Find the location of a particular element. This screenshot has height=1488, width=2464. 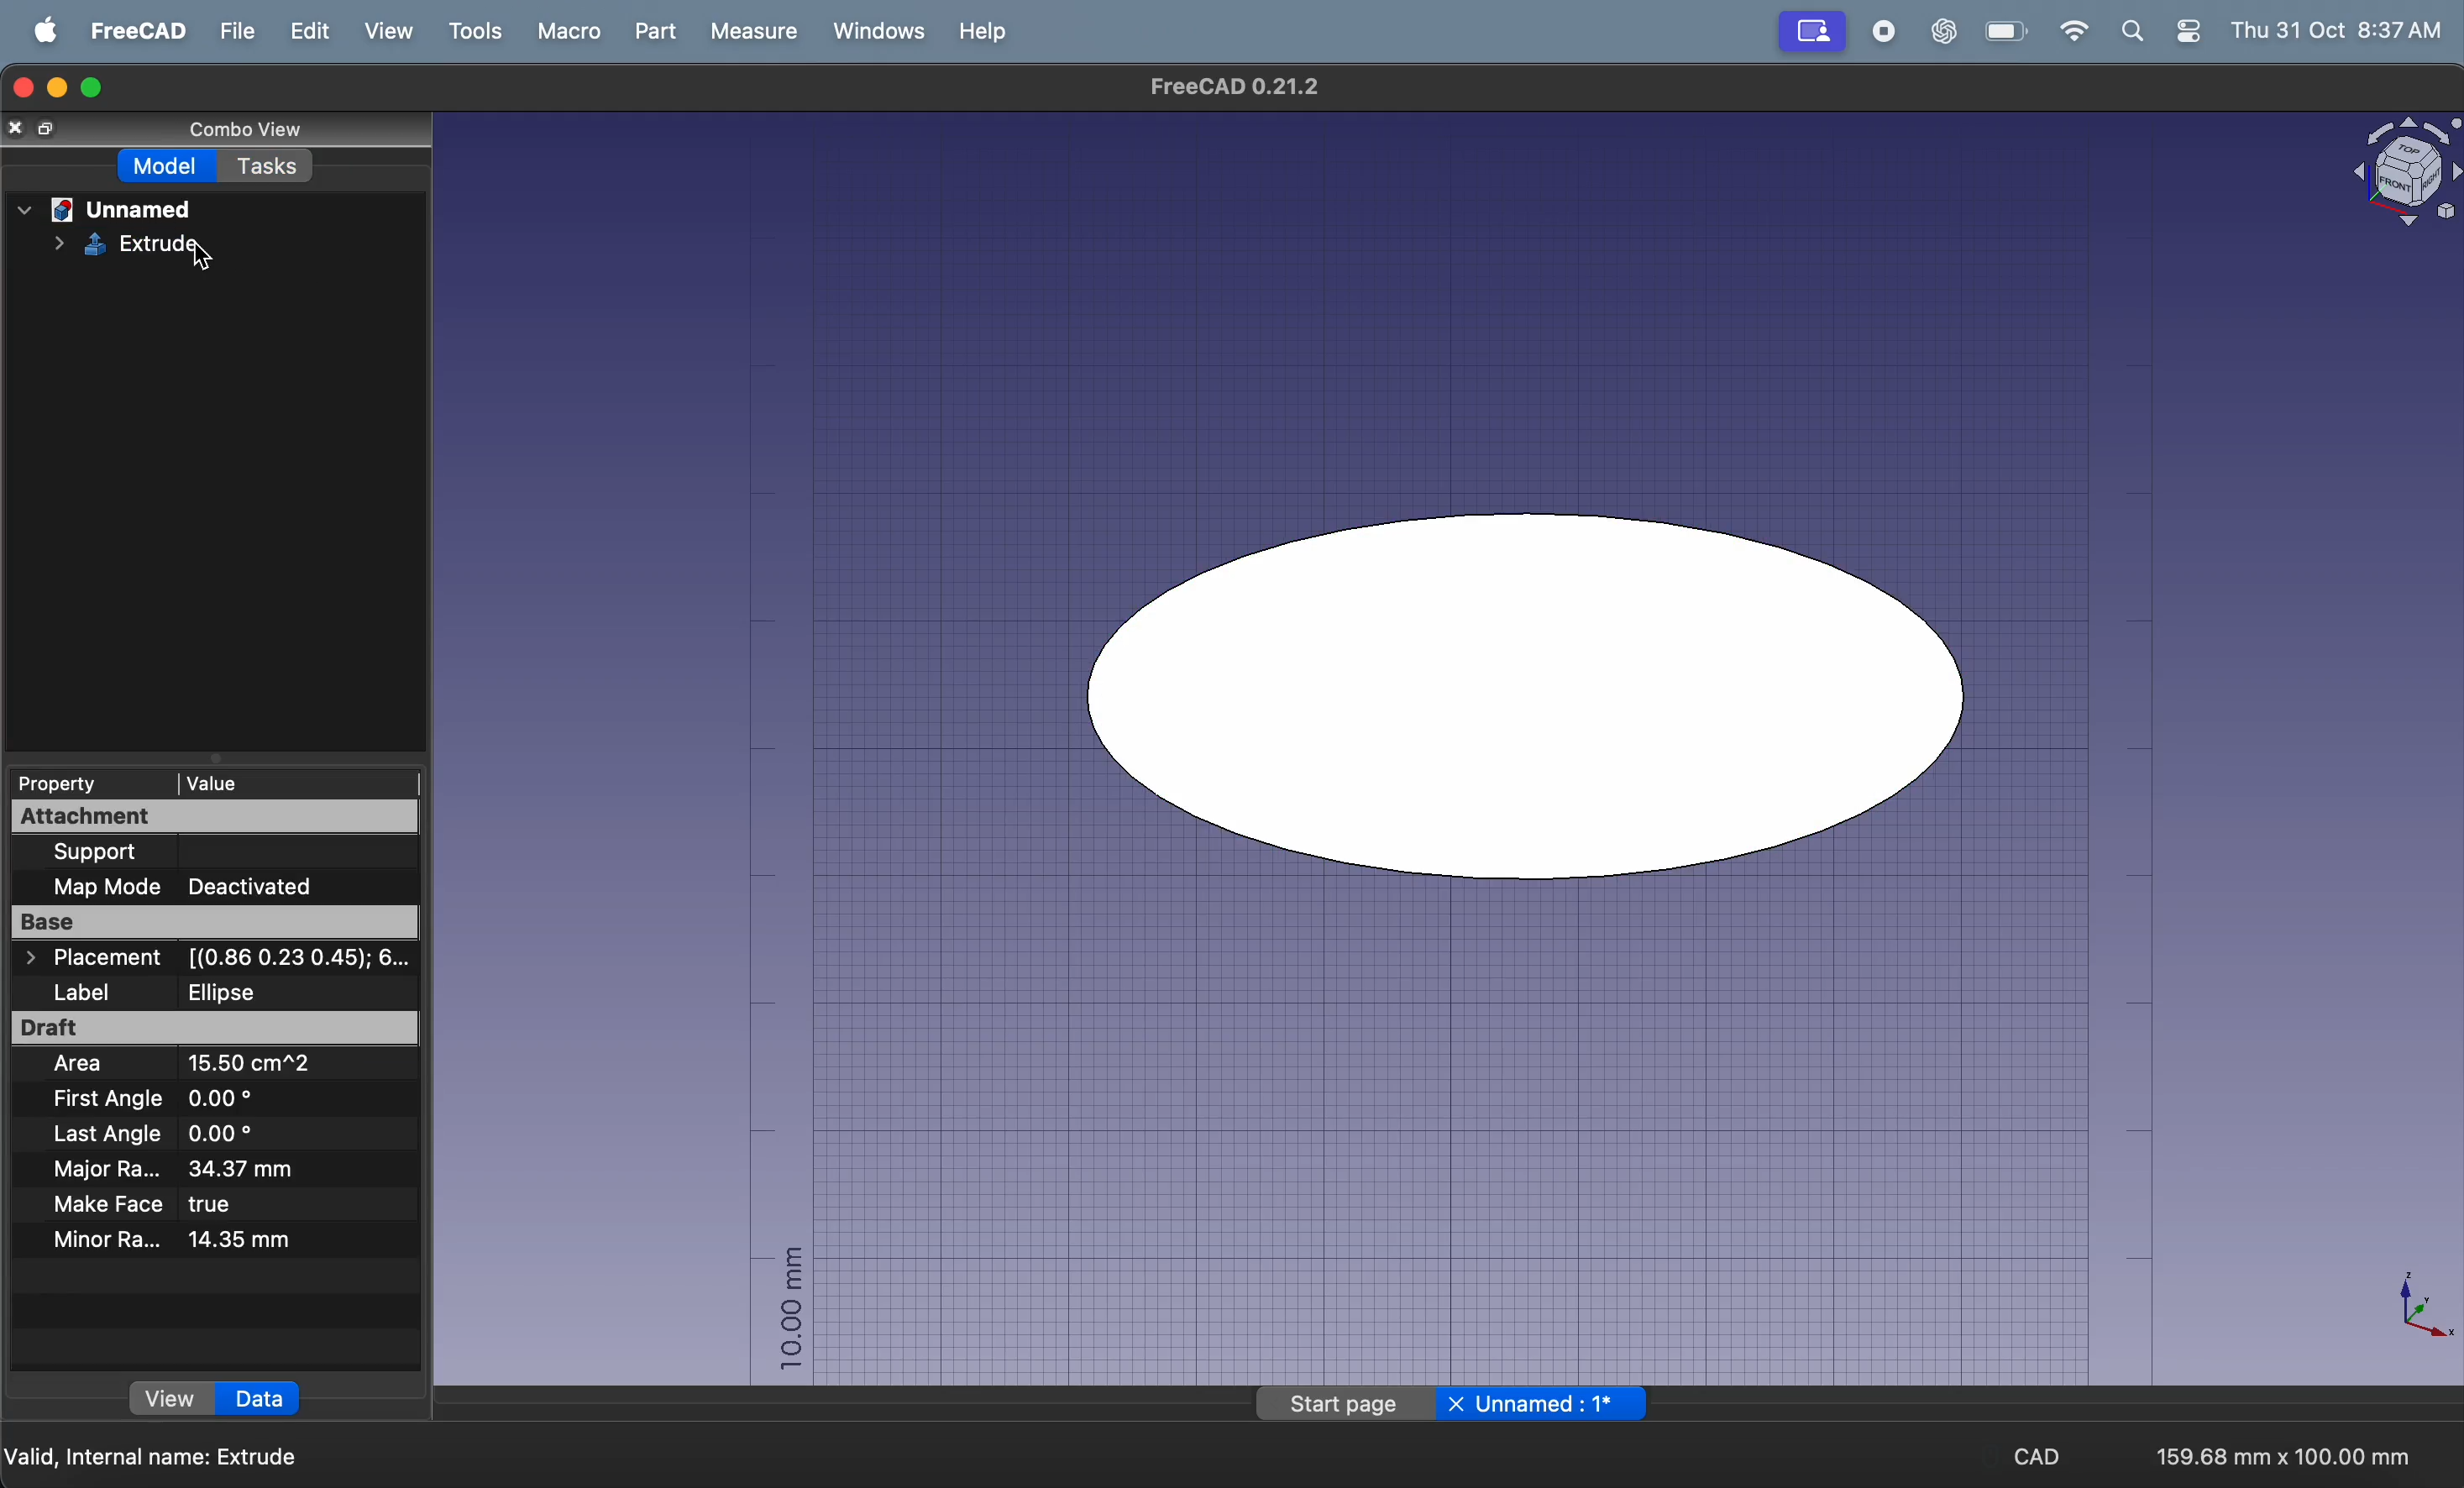

thu 31 oct 8.37 am is located at coordinates (2340, 29).